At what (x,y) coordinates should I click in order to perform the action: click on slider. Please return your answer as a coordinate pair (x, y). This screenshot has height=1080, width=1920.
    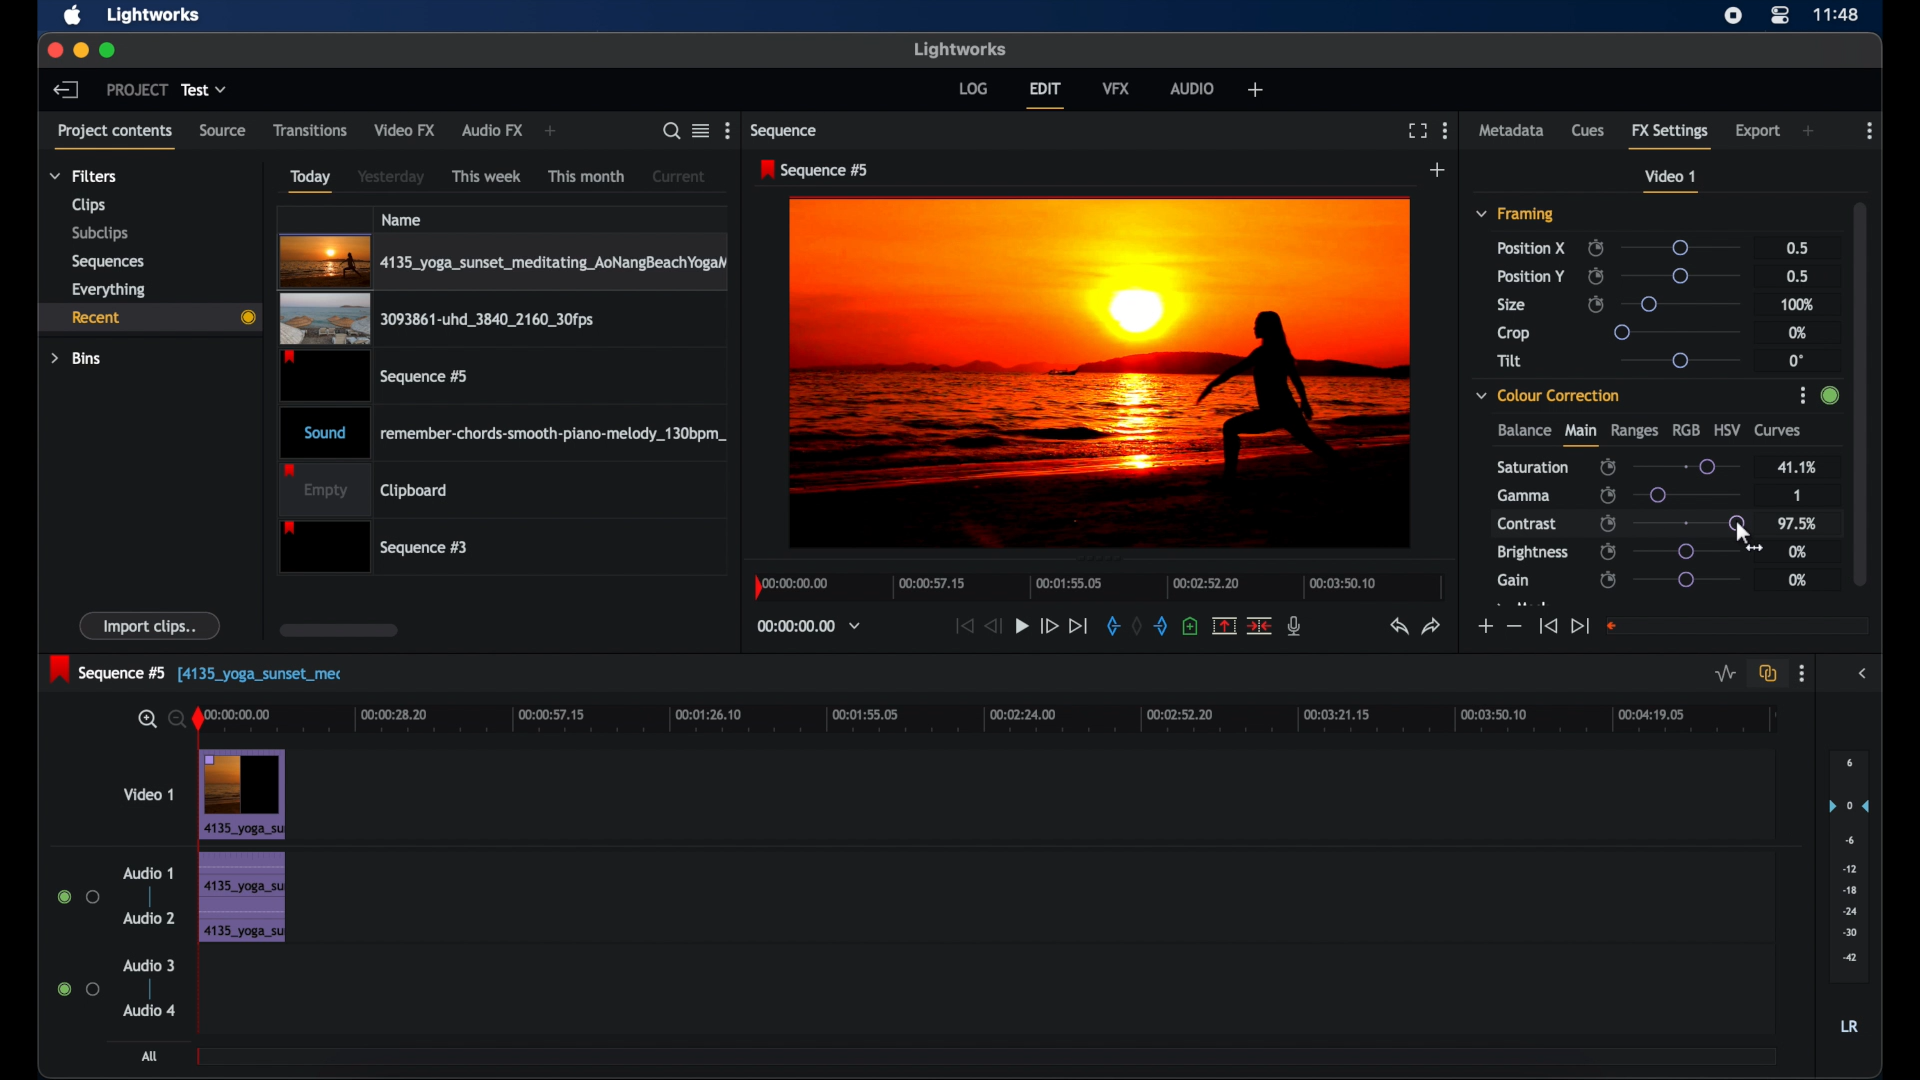
    Looking at the image, I should click on (1687, 580).